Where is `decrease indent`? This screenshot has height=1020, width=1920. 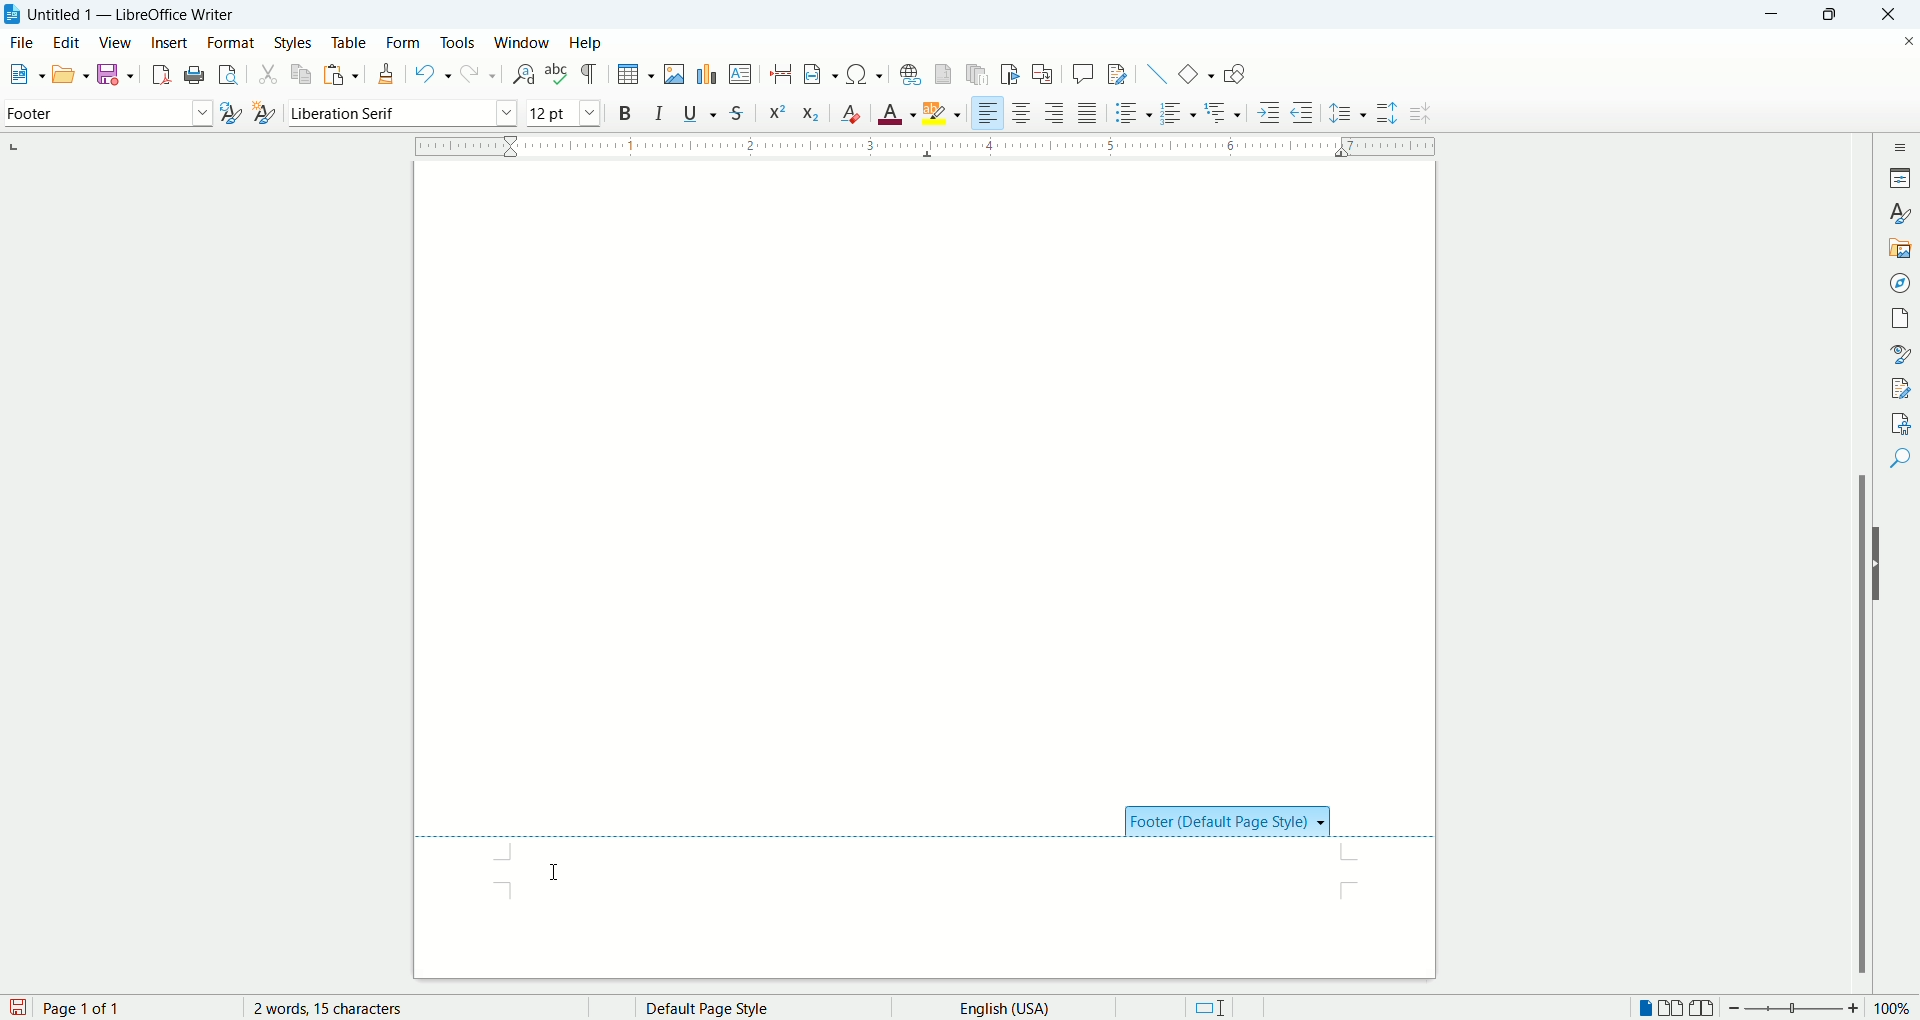
decrease indent is located at coordinates (1302, 112).